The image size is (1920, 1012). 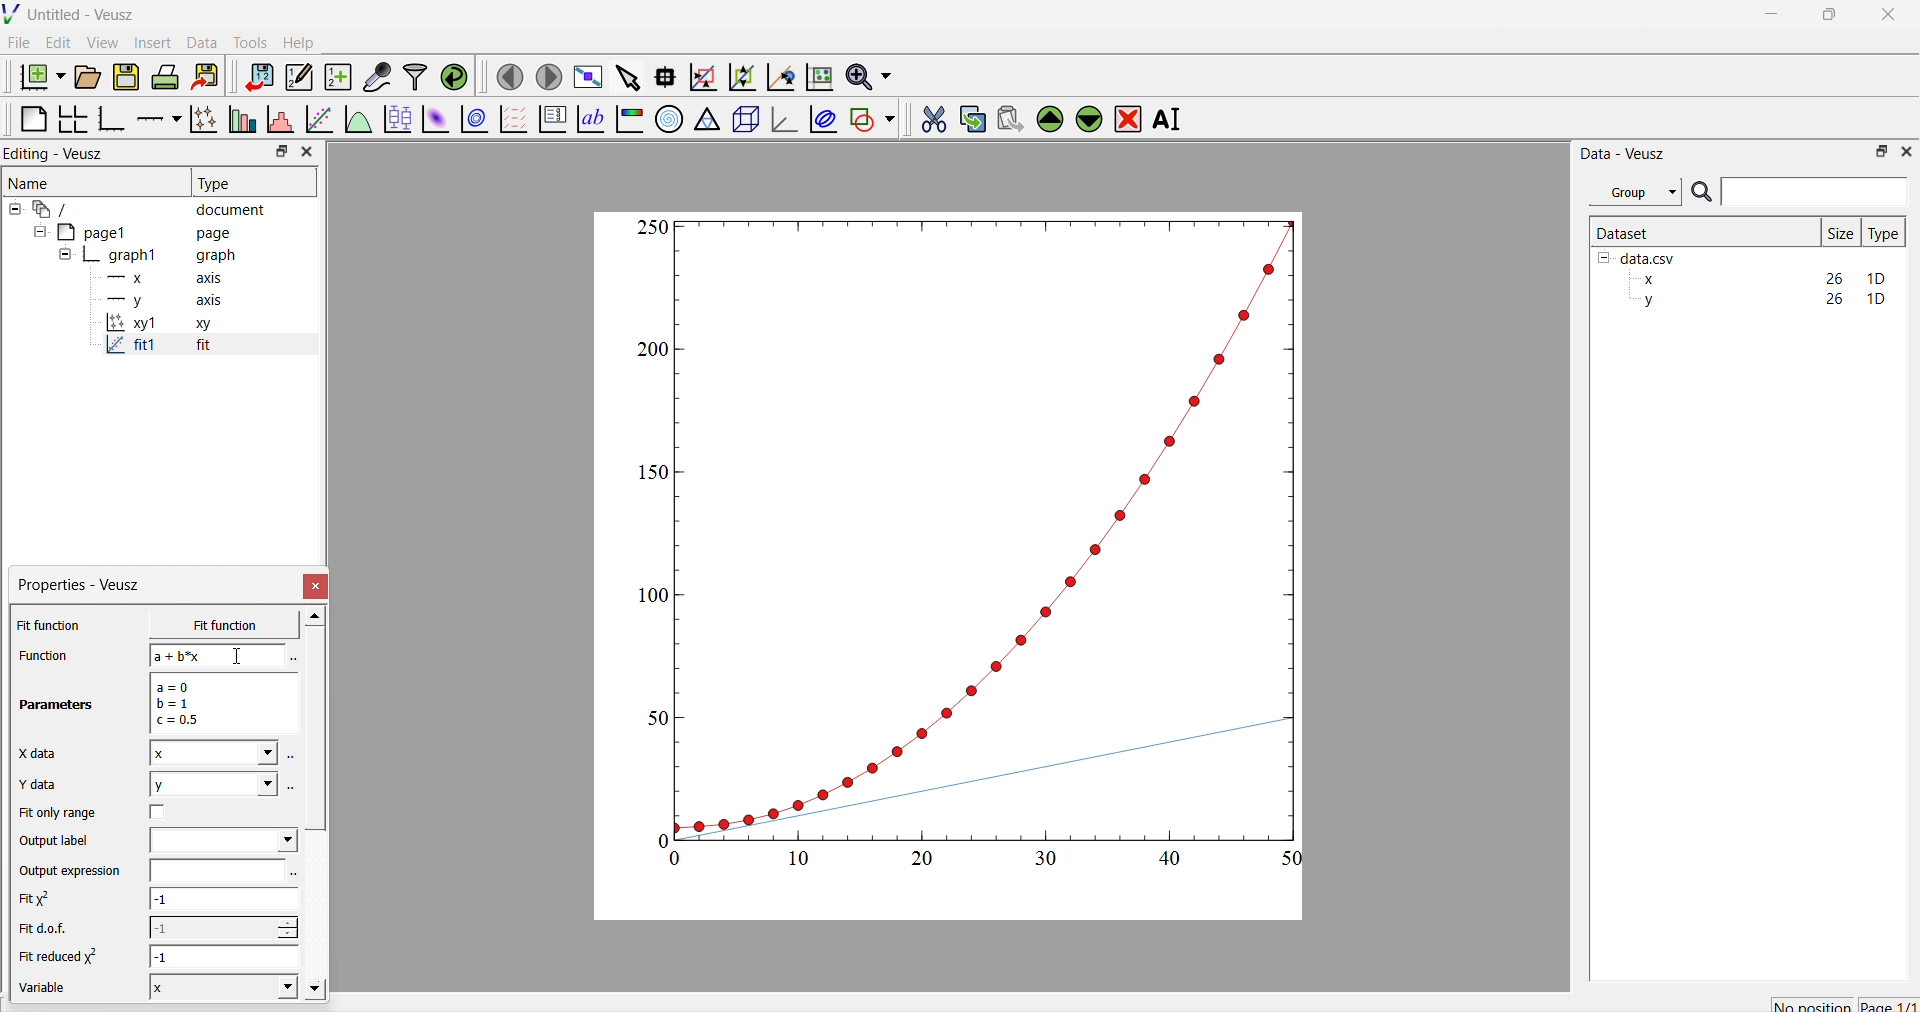 I want to click on Help, so click(x=296, y=42).